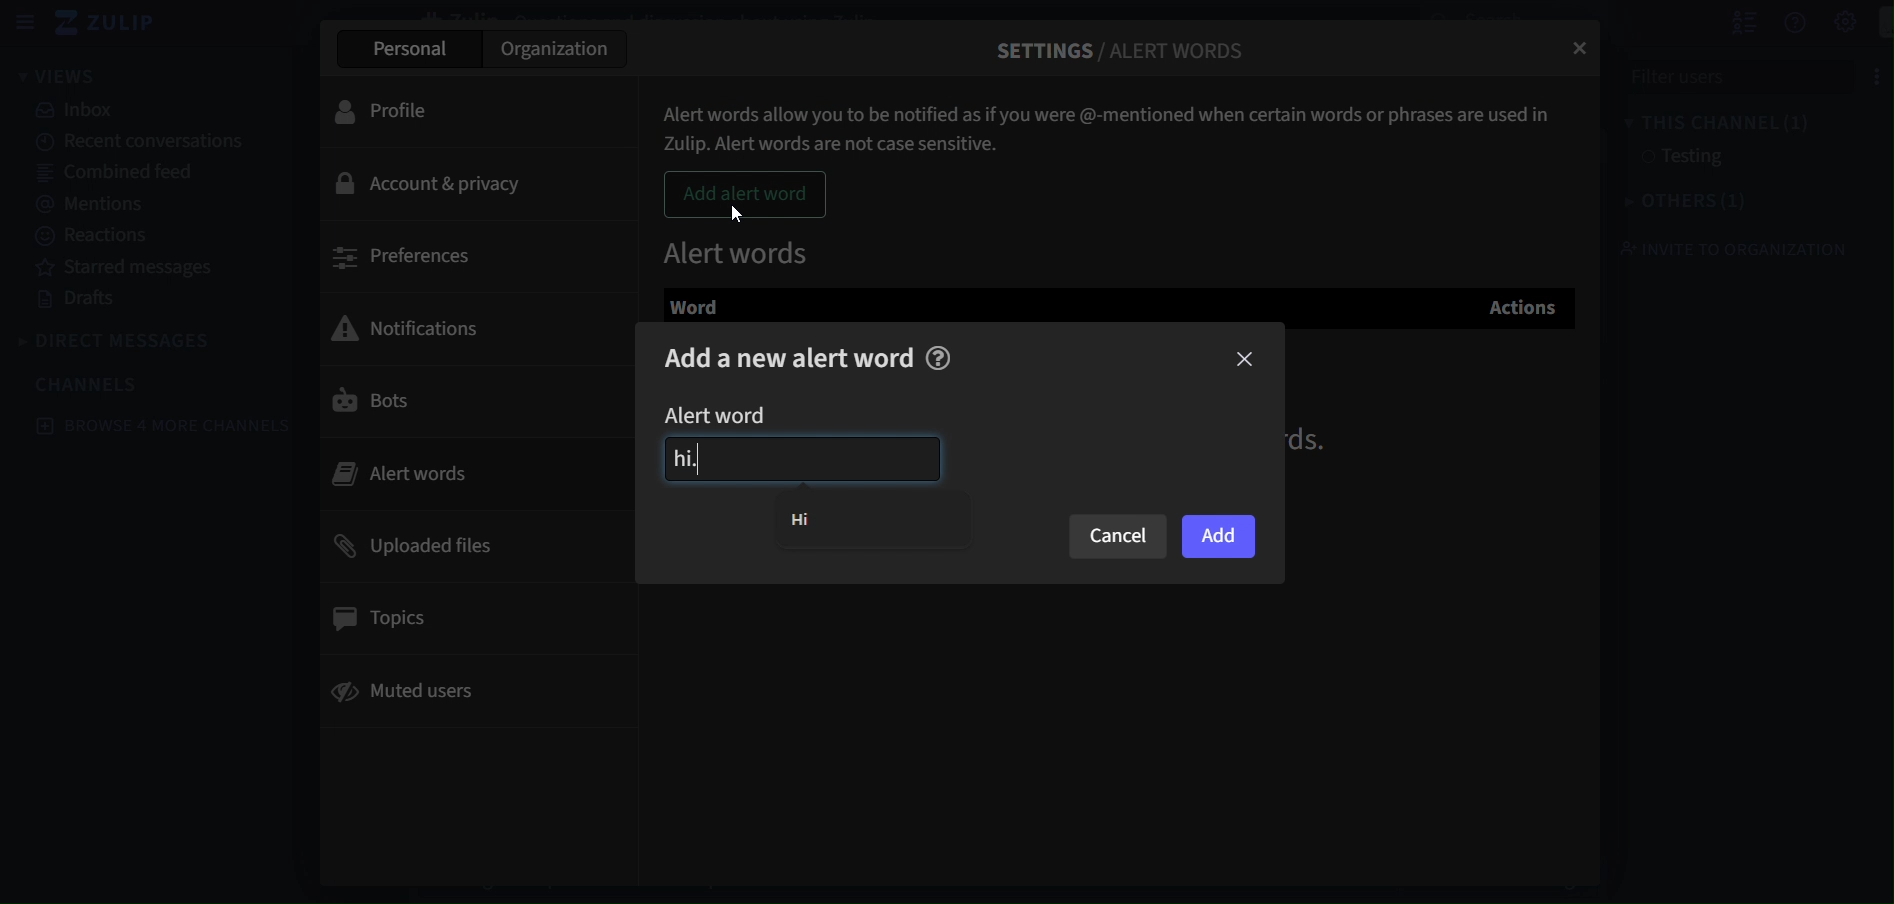 This screenshot has width=1894, height=904. I want to click on preferences, so click(405, 256).